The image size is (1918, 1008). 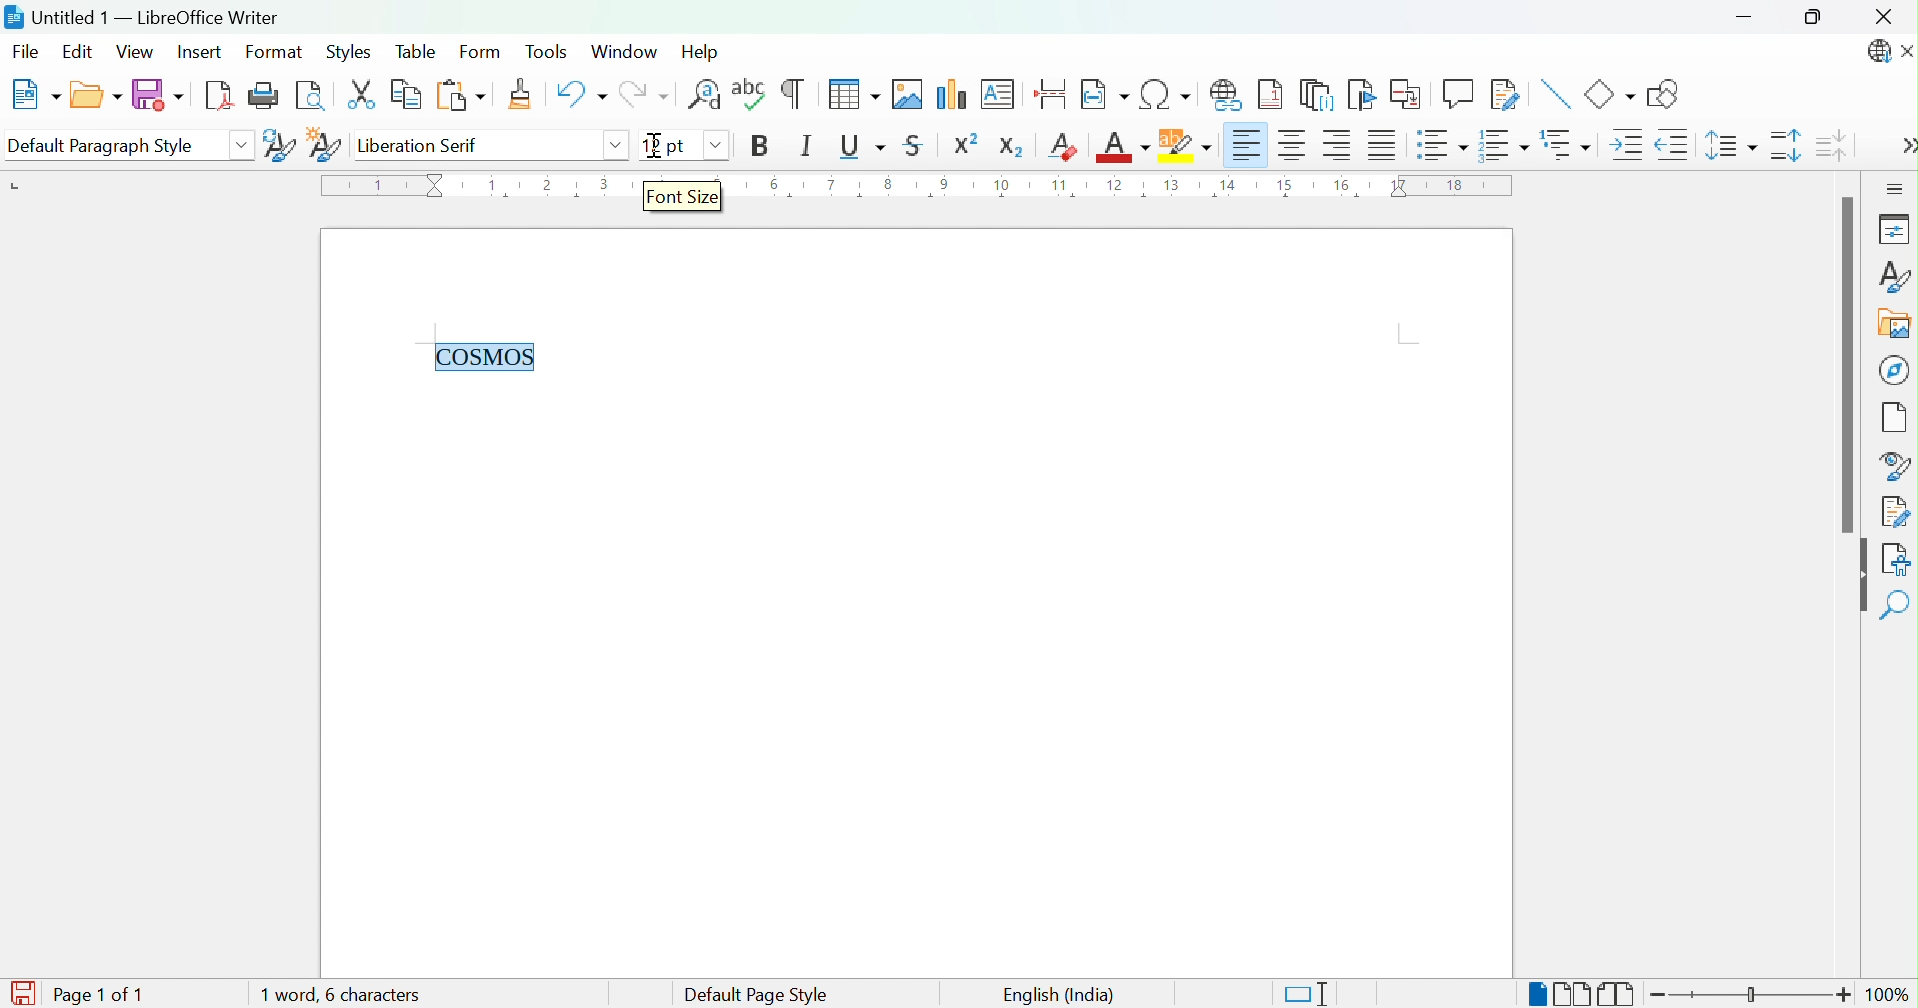 I want to click on Styles, so click(x=1893, y=276).